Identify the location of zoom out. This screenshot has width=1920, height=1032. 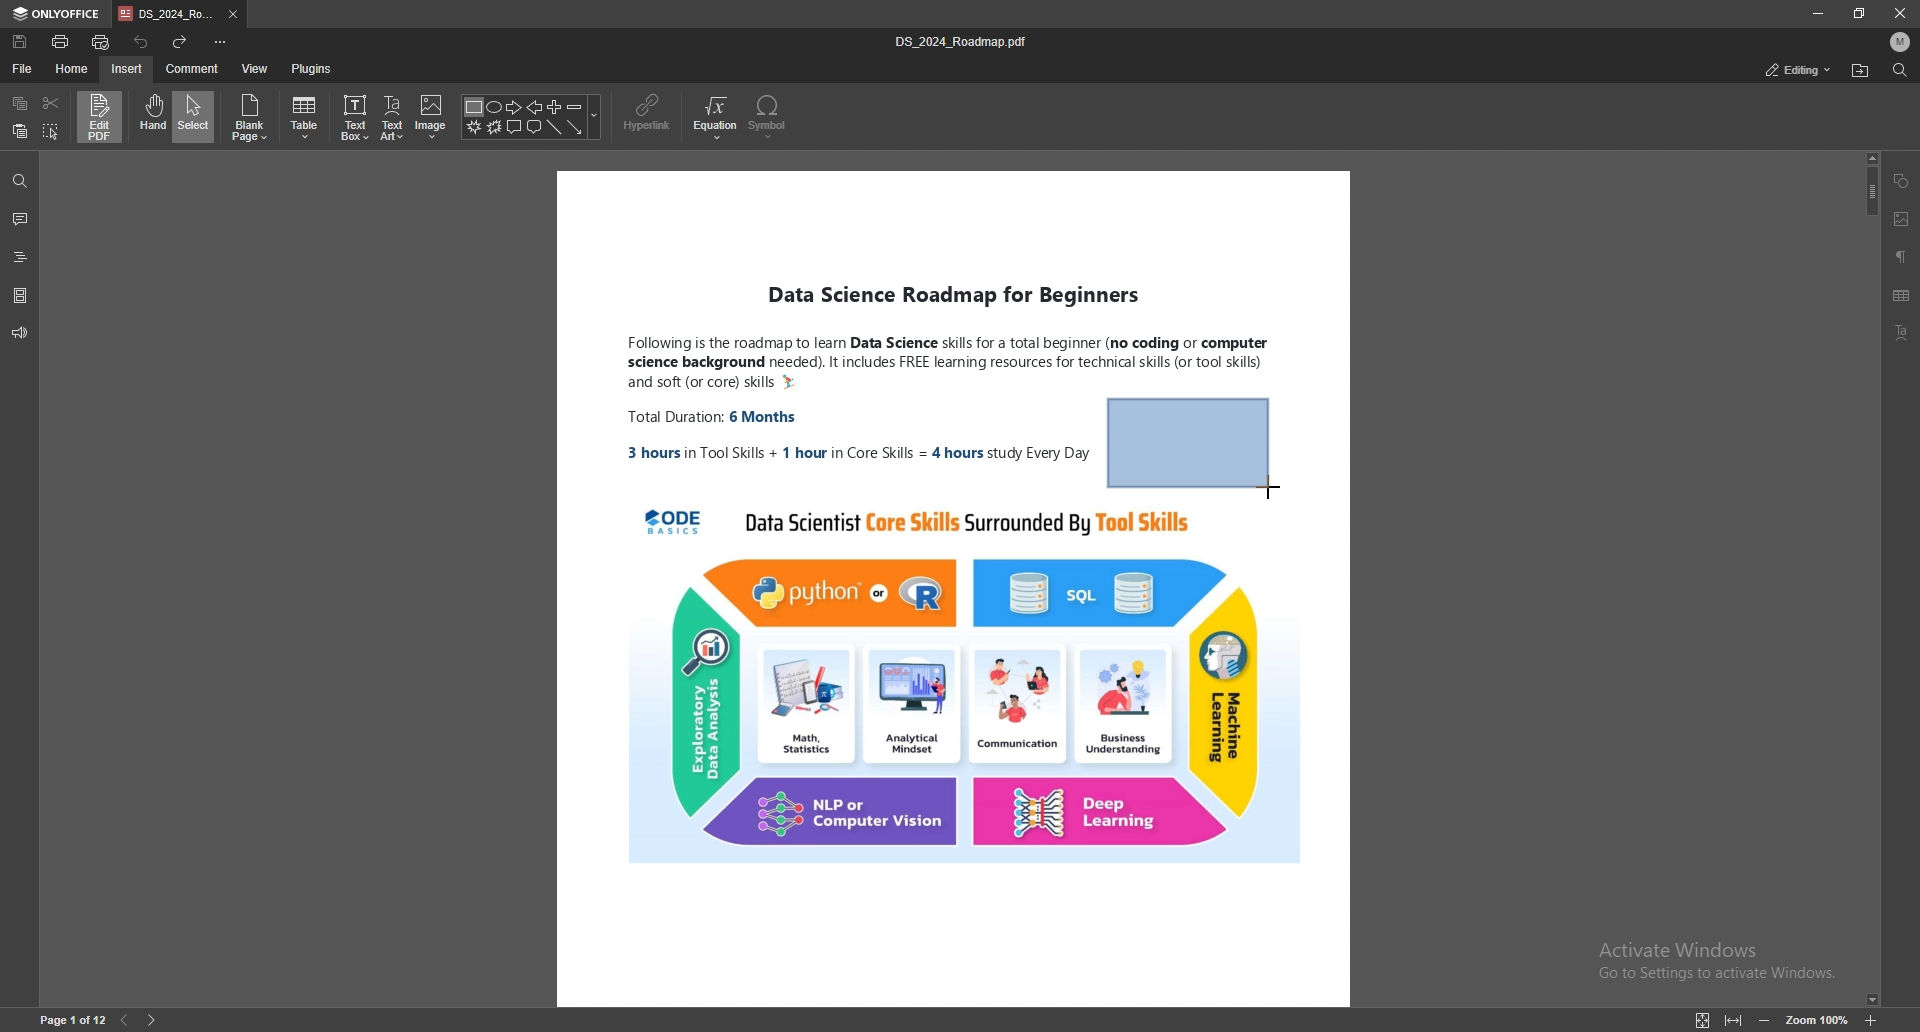
(1770, 1019).